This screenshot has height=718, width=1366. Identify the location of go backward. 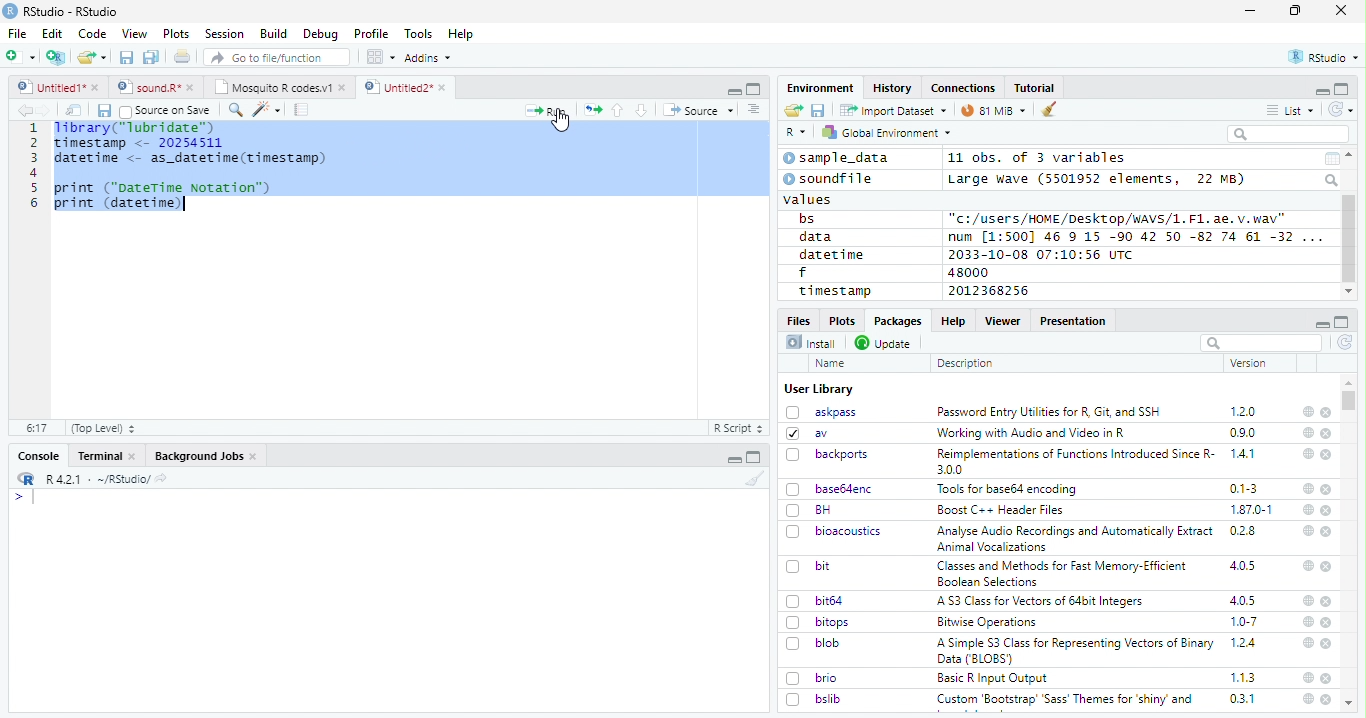
(25, 109).